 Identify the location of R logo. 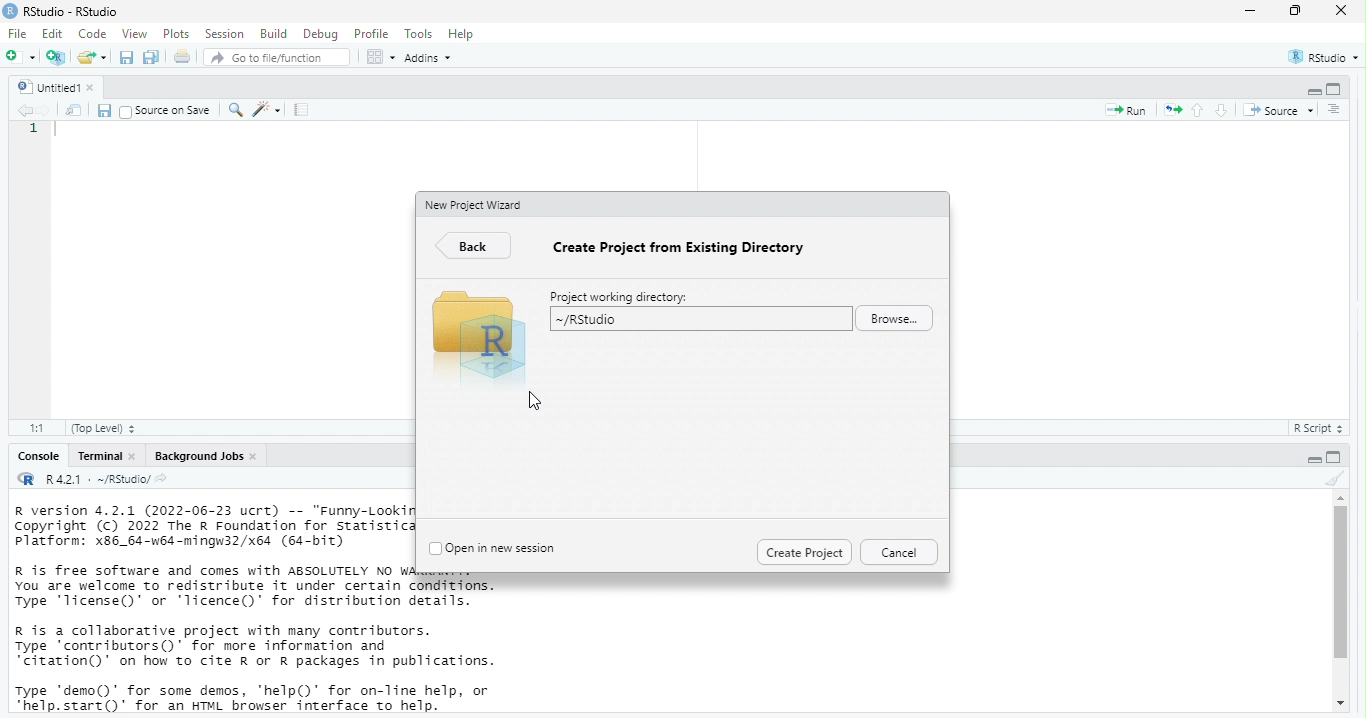
(25, 479).